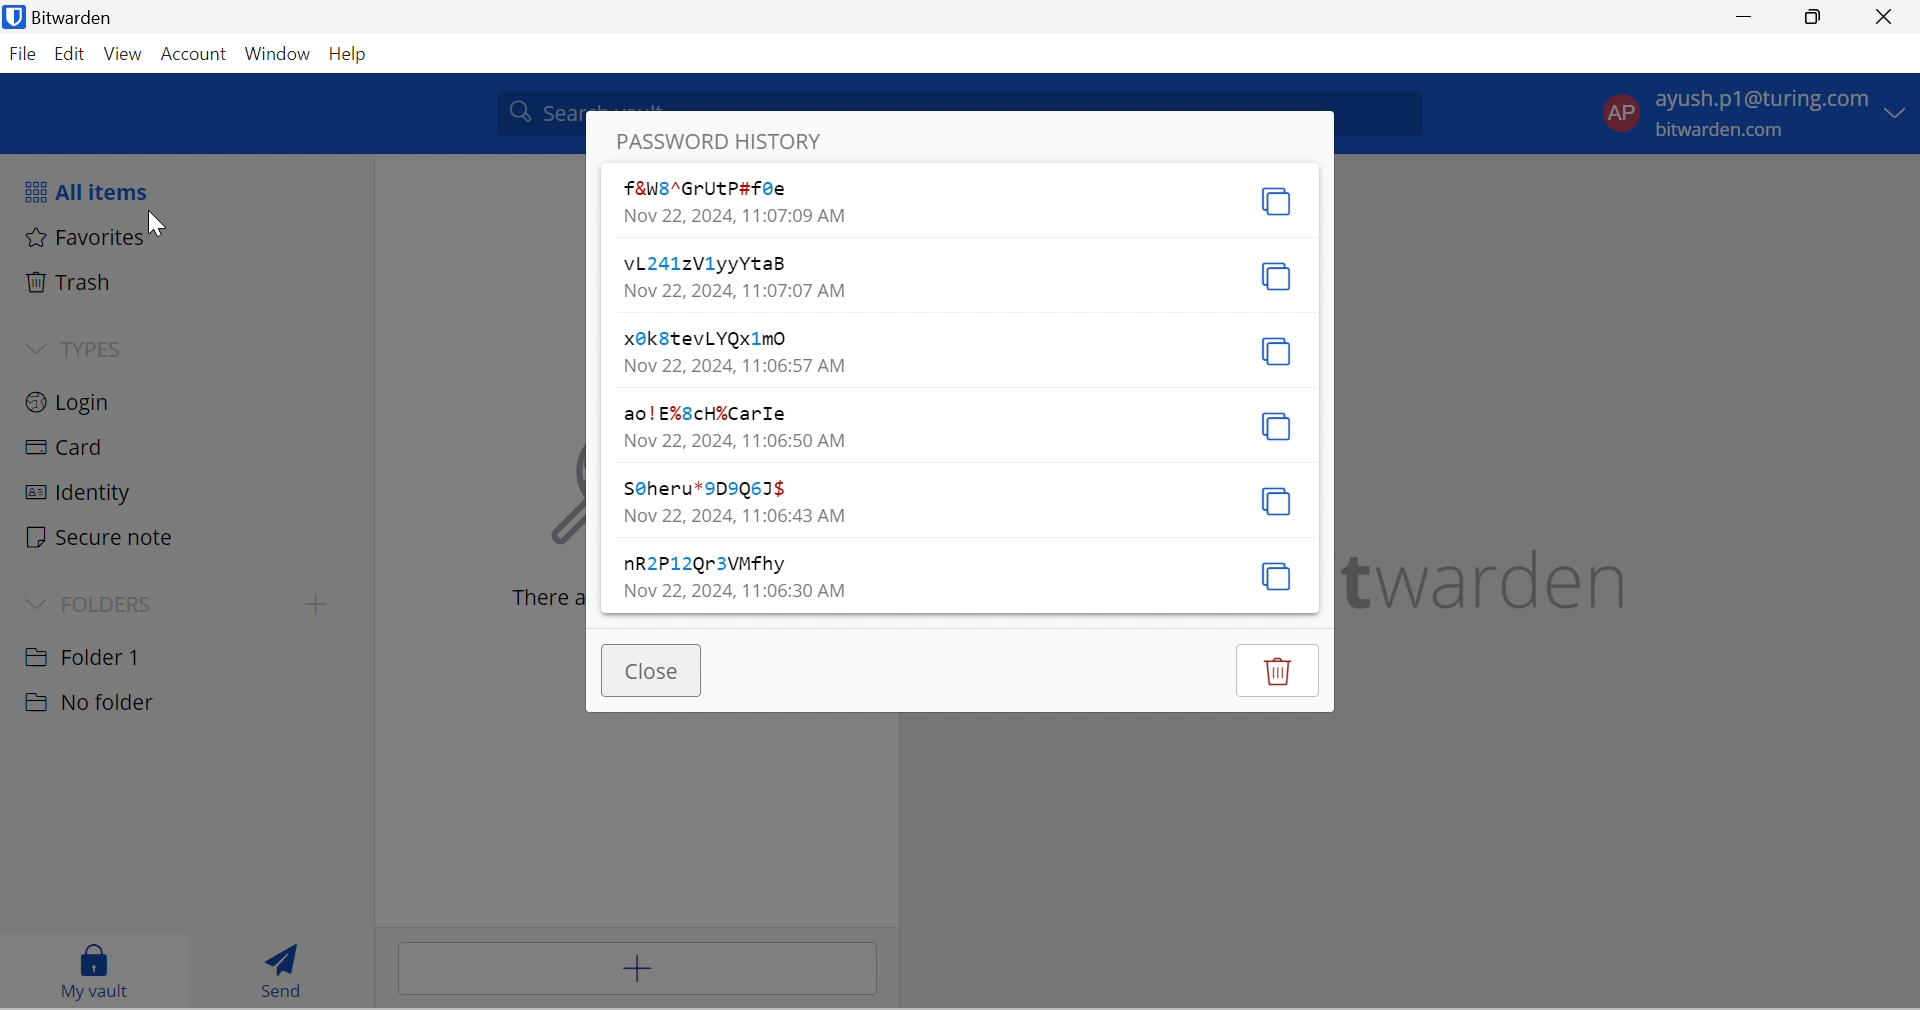  Describe the element at coordinates (1886, 17) in the screenshot. I see `close` at that location.